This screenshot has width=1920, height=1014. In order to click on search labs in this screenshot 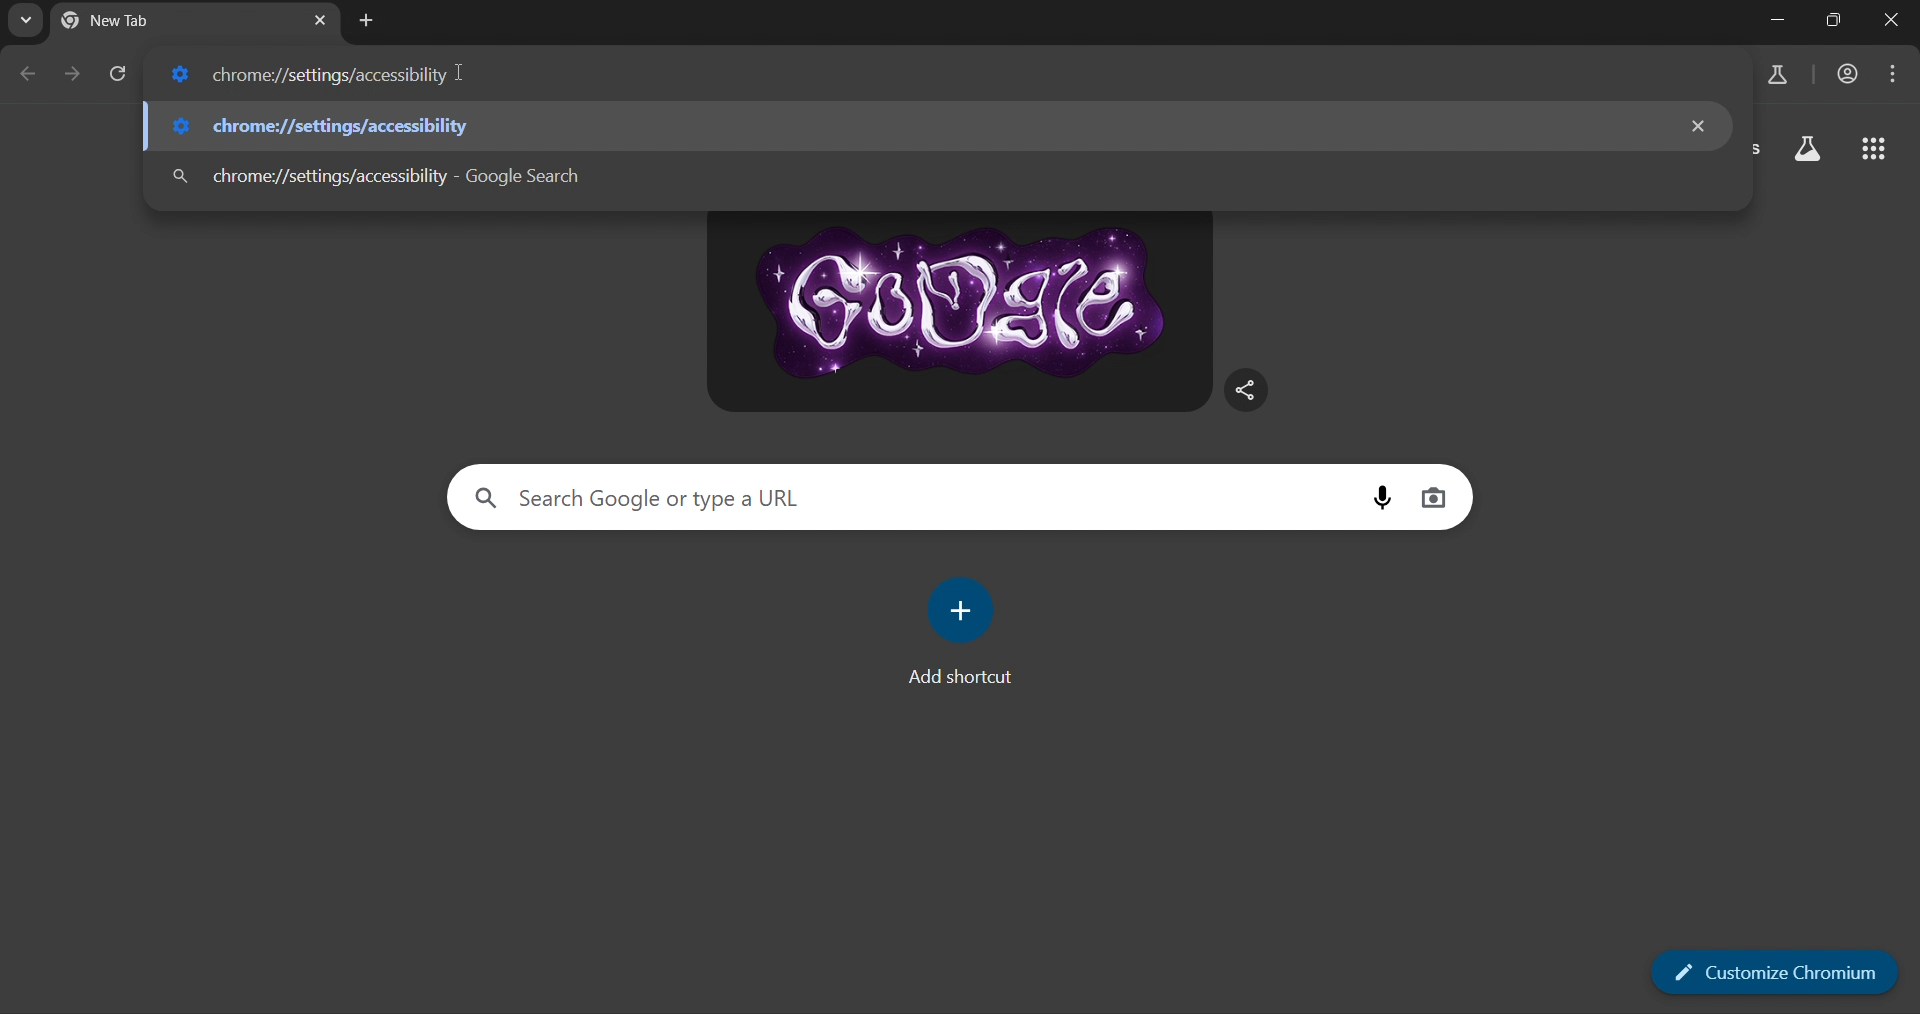, I will do `click(1804, 148)`.